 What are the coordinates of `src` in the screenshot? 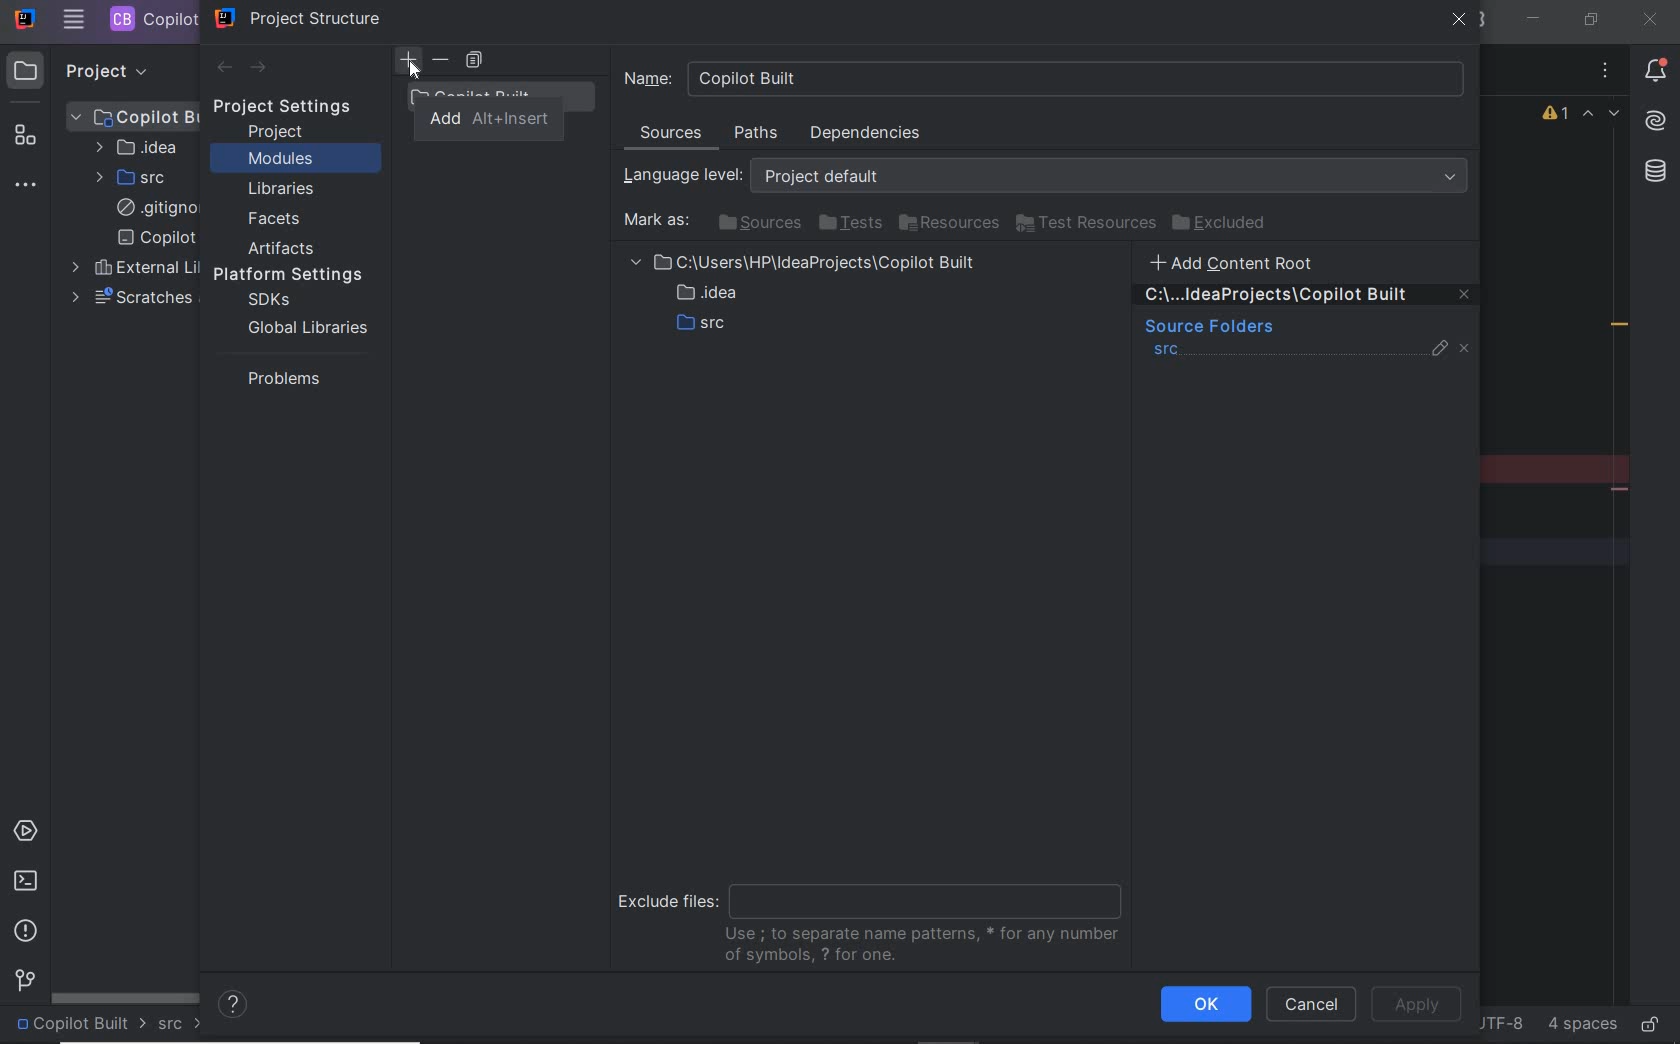 It's located at (1167, 352).